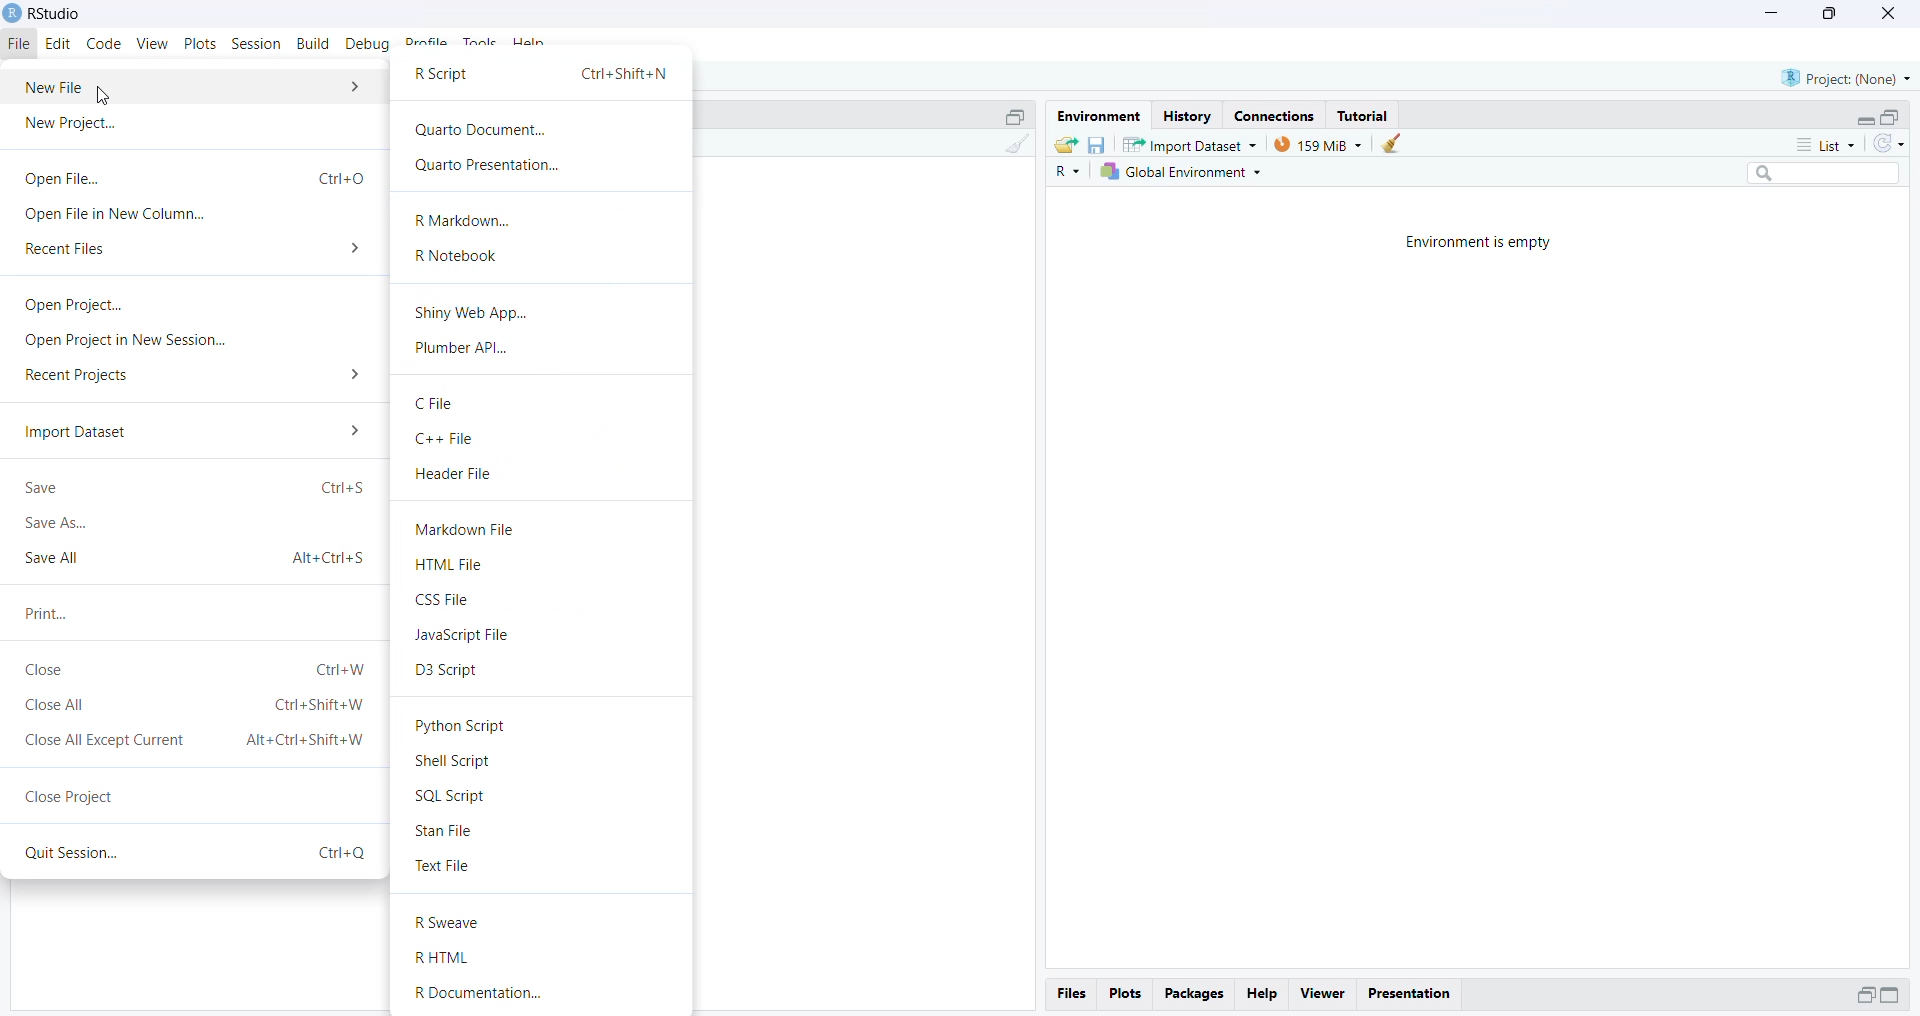 This screenshot has height=1016, width=1920. Describe the element at coordinates (101, 94) in the screenshot. I see `cursor` at that location.